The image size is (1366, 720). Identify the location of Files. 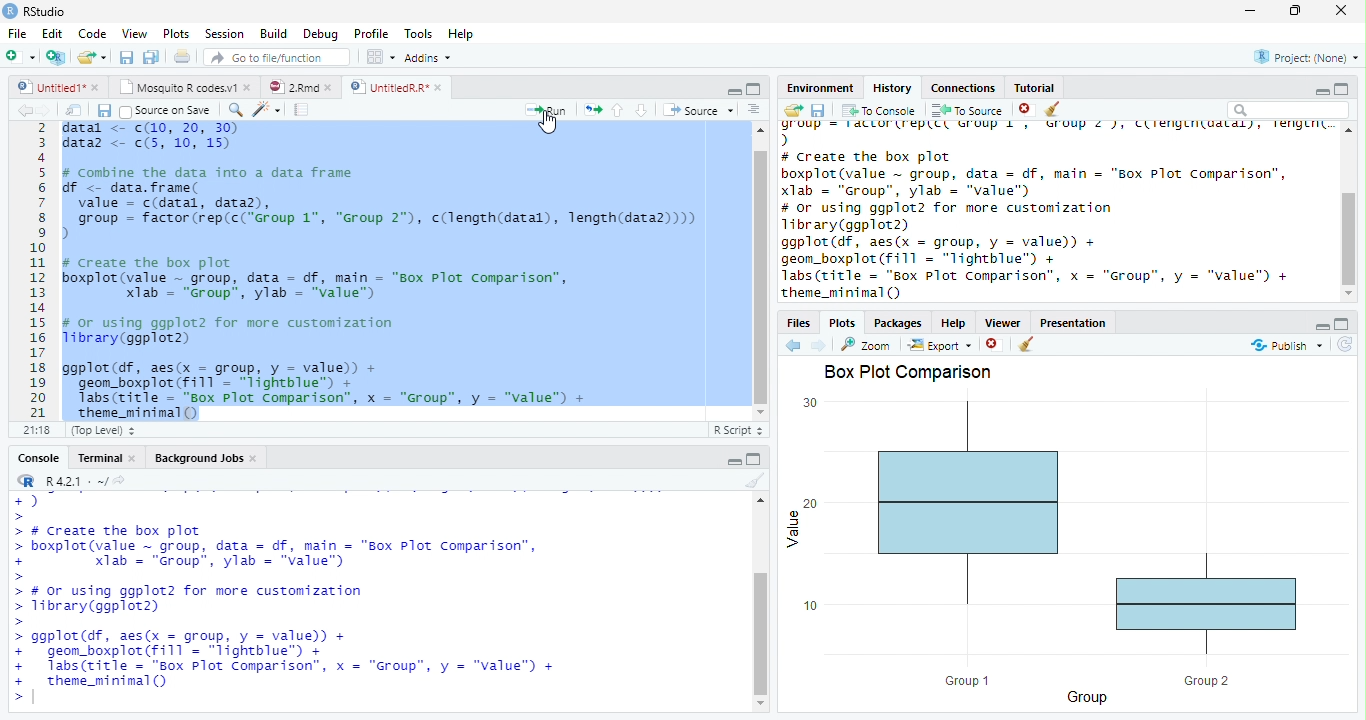
(800, 322).